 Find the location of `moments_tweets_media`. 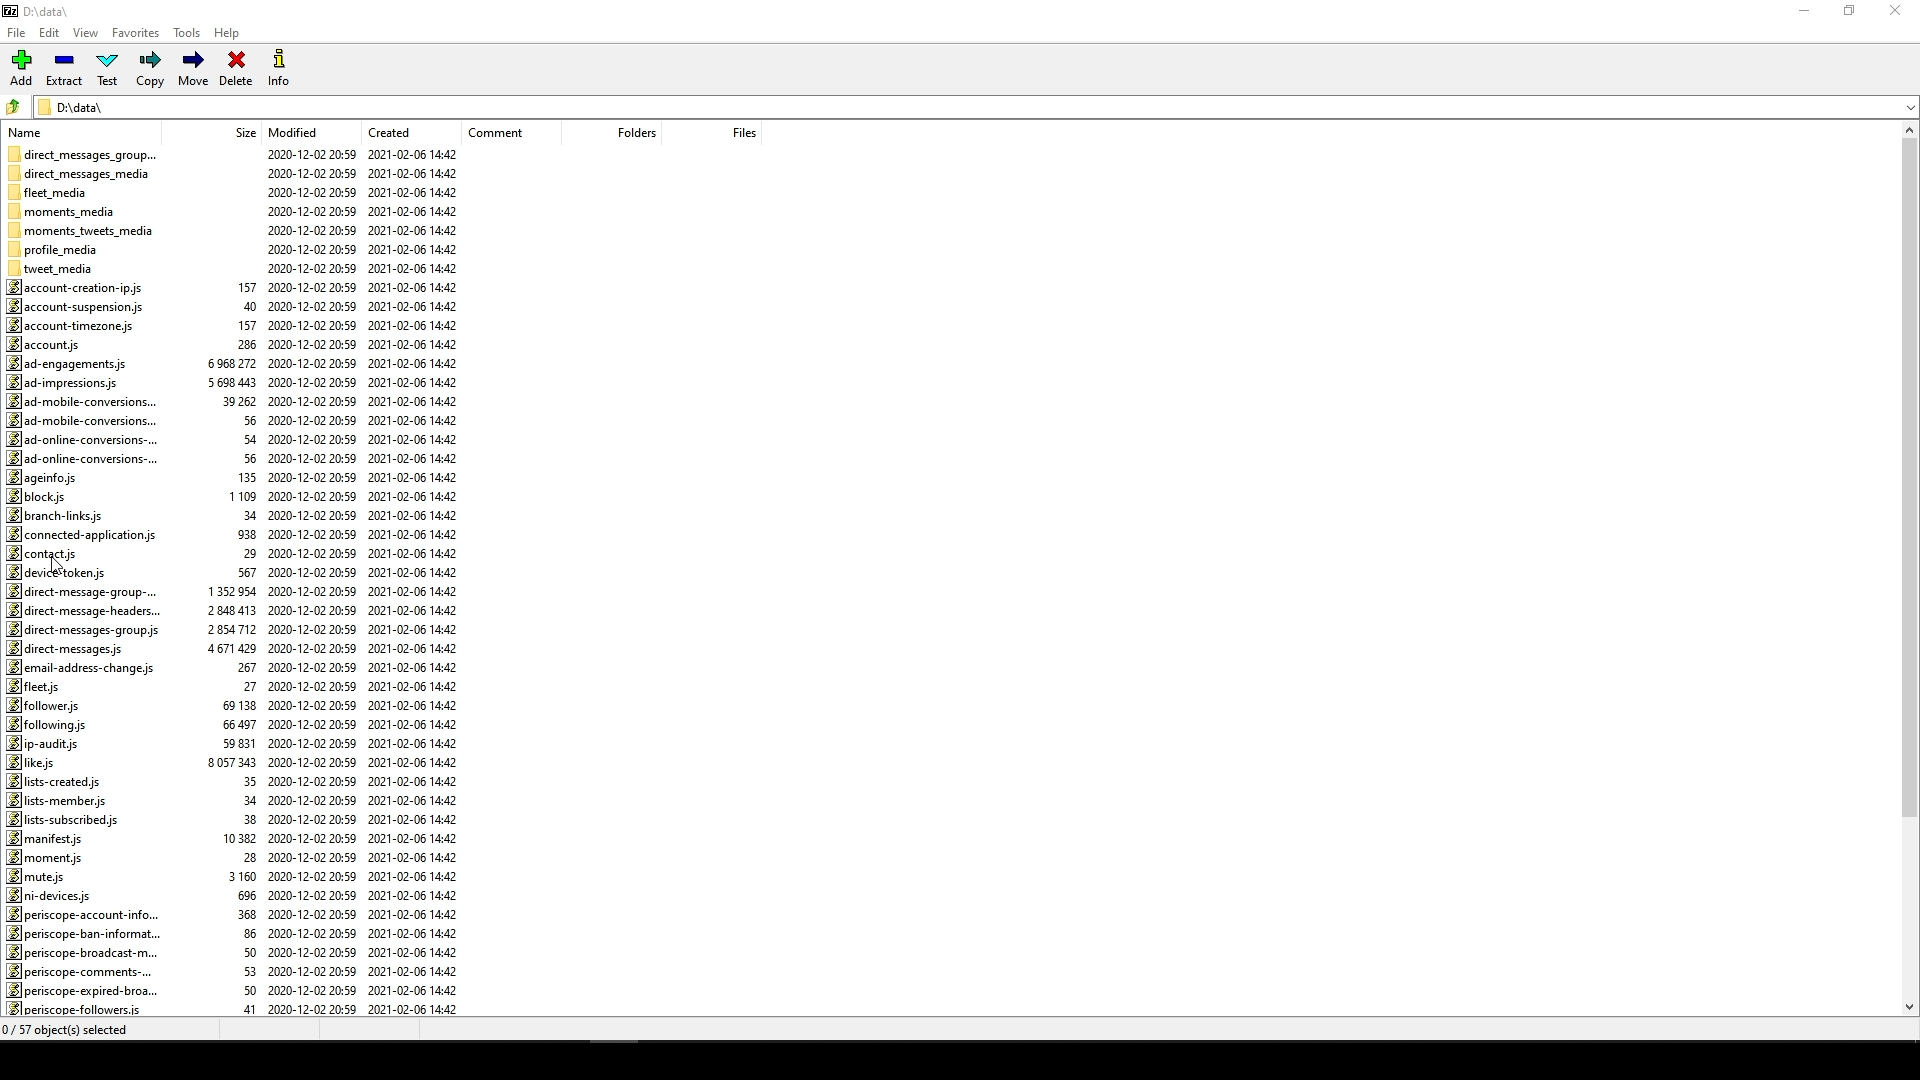

moments_tweets_media is located at coordinates (87, 230).